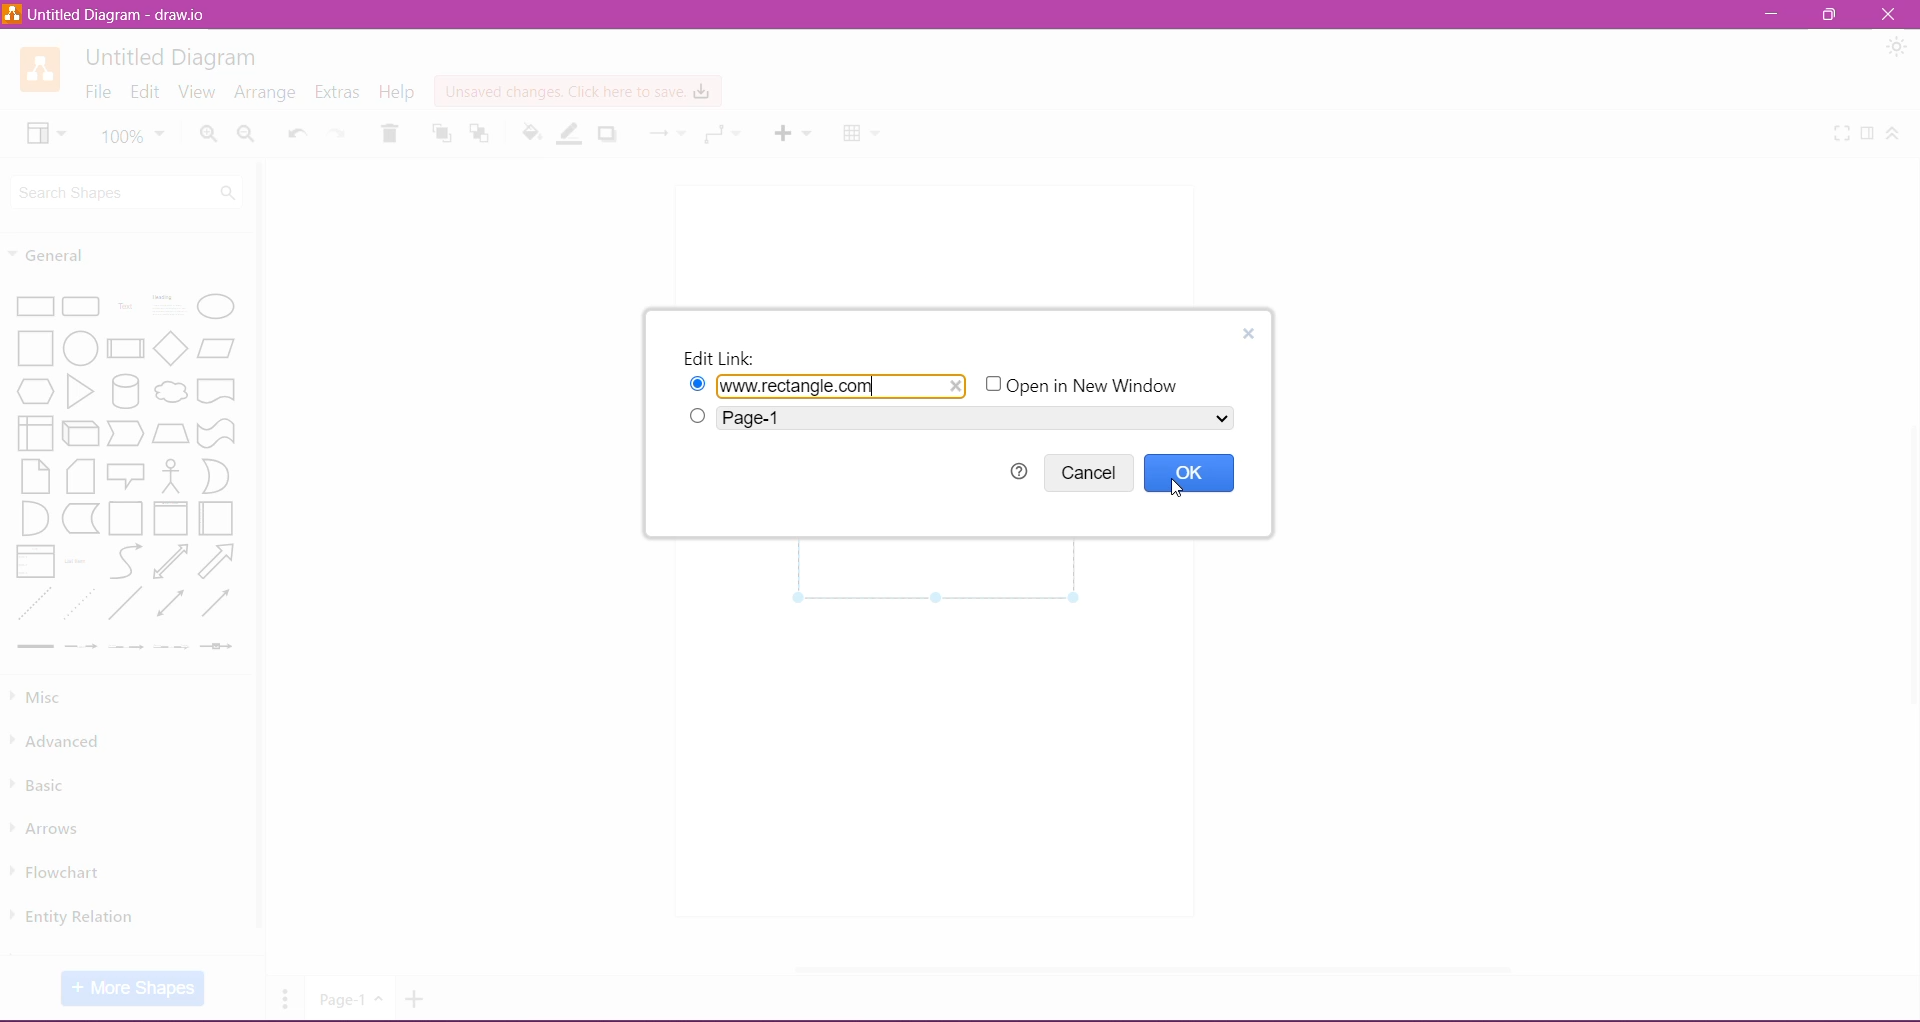  What do you see at coordinates (940, 572) in the screenshot?
I see `Canvas with selected shape` at bounding box center [940, 572].